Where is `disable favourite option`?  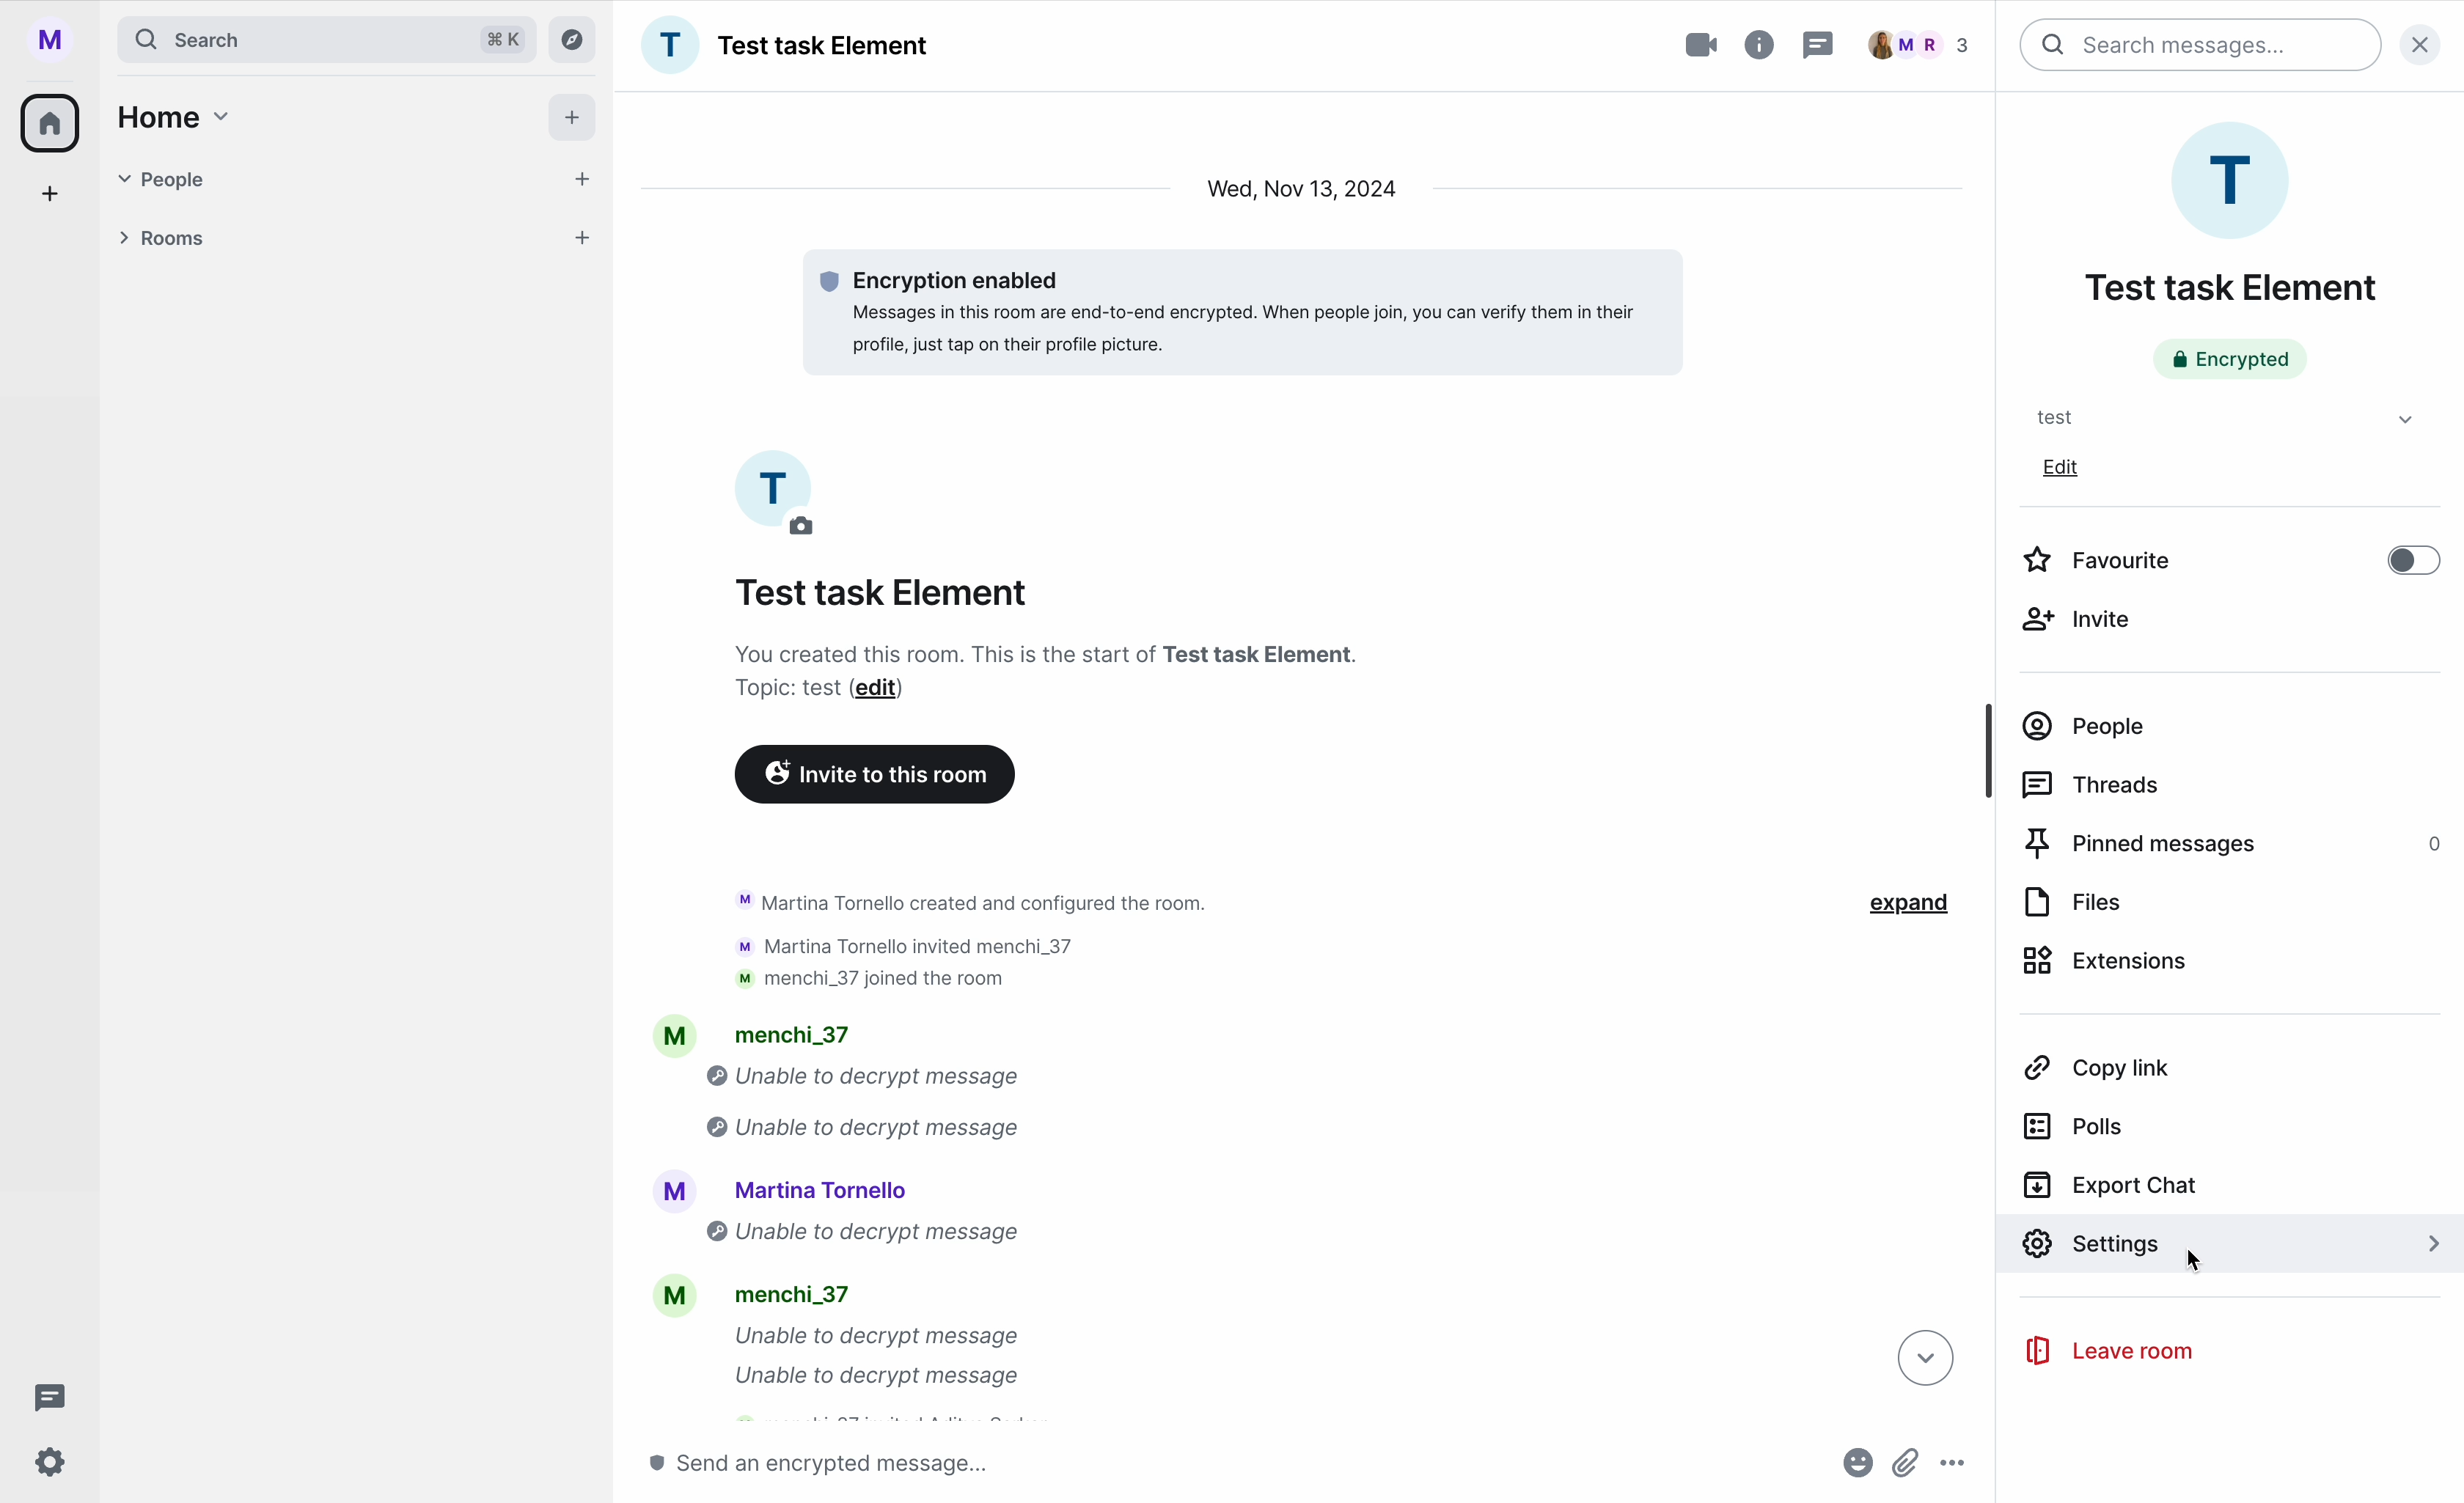 disable favourite option is located at coordinates (2231, 557).